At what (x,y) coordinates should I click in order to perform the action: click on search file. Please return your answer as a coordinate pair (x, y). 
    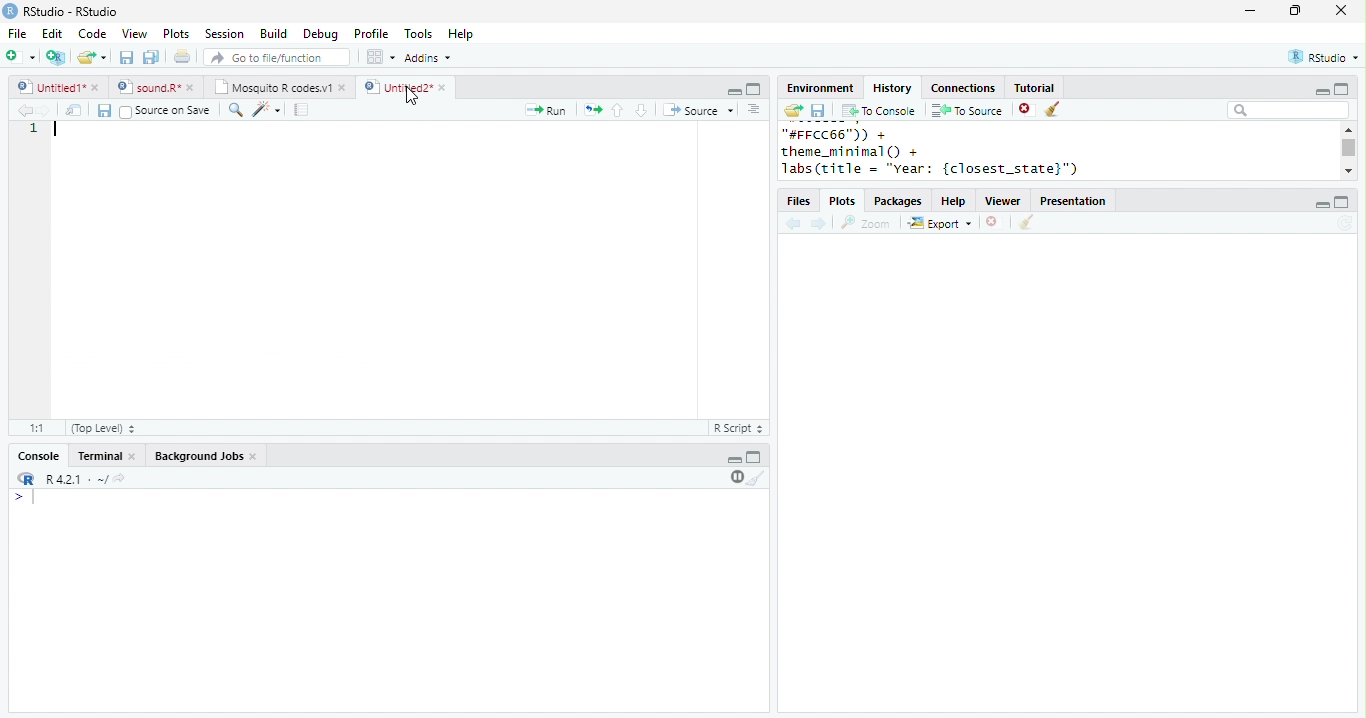
    Looking at the image, I should click on (278, 57).